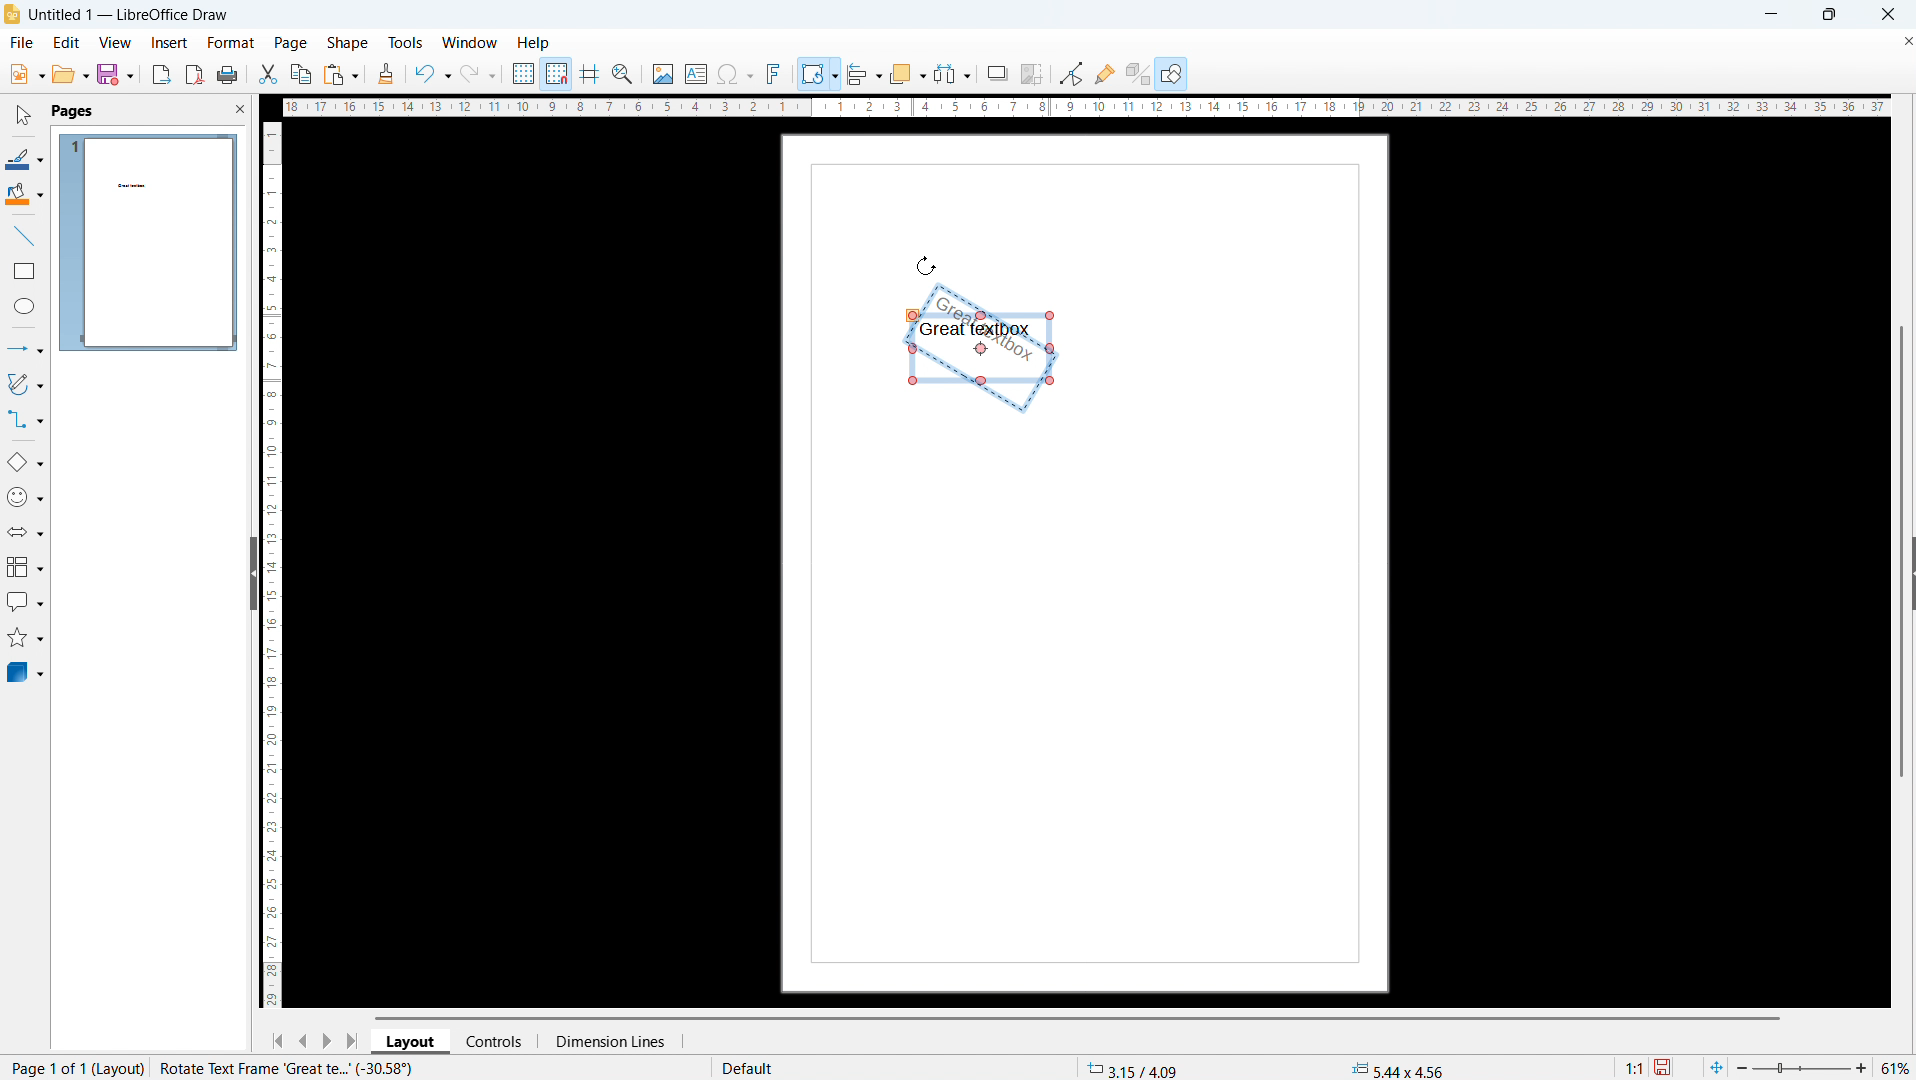  What do you see at coordinates (1077, 1017) in the screenshot?
I see `horizontal scroll bar ` at bounding box center [1077, 1017].